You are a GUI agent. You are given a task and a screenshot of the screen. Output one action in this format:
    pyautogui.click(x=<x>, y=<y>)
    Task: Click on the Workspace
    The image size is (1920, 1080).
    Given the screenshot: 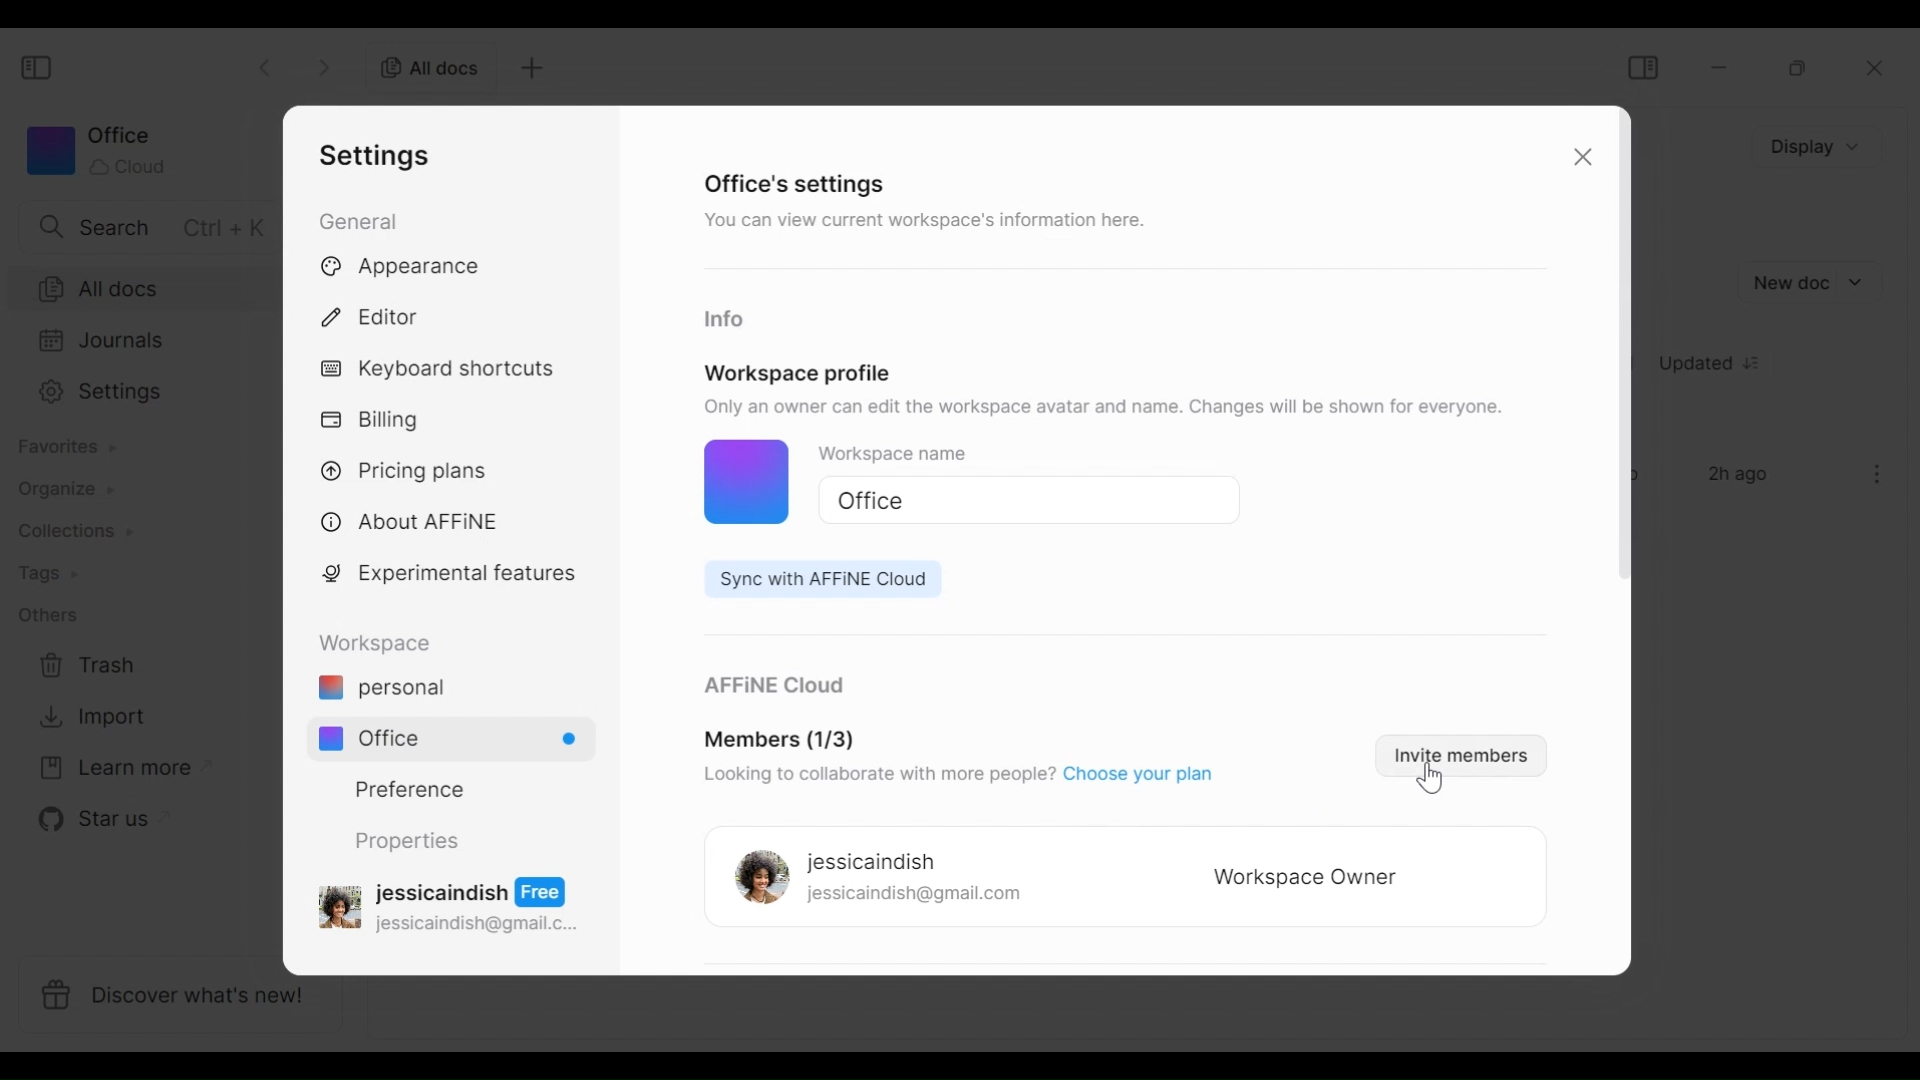 What is the action you would take?
    pyautogui.click(x=381, y=643)
    